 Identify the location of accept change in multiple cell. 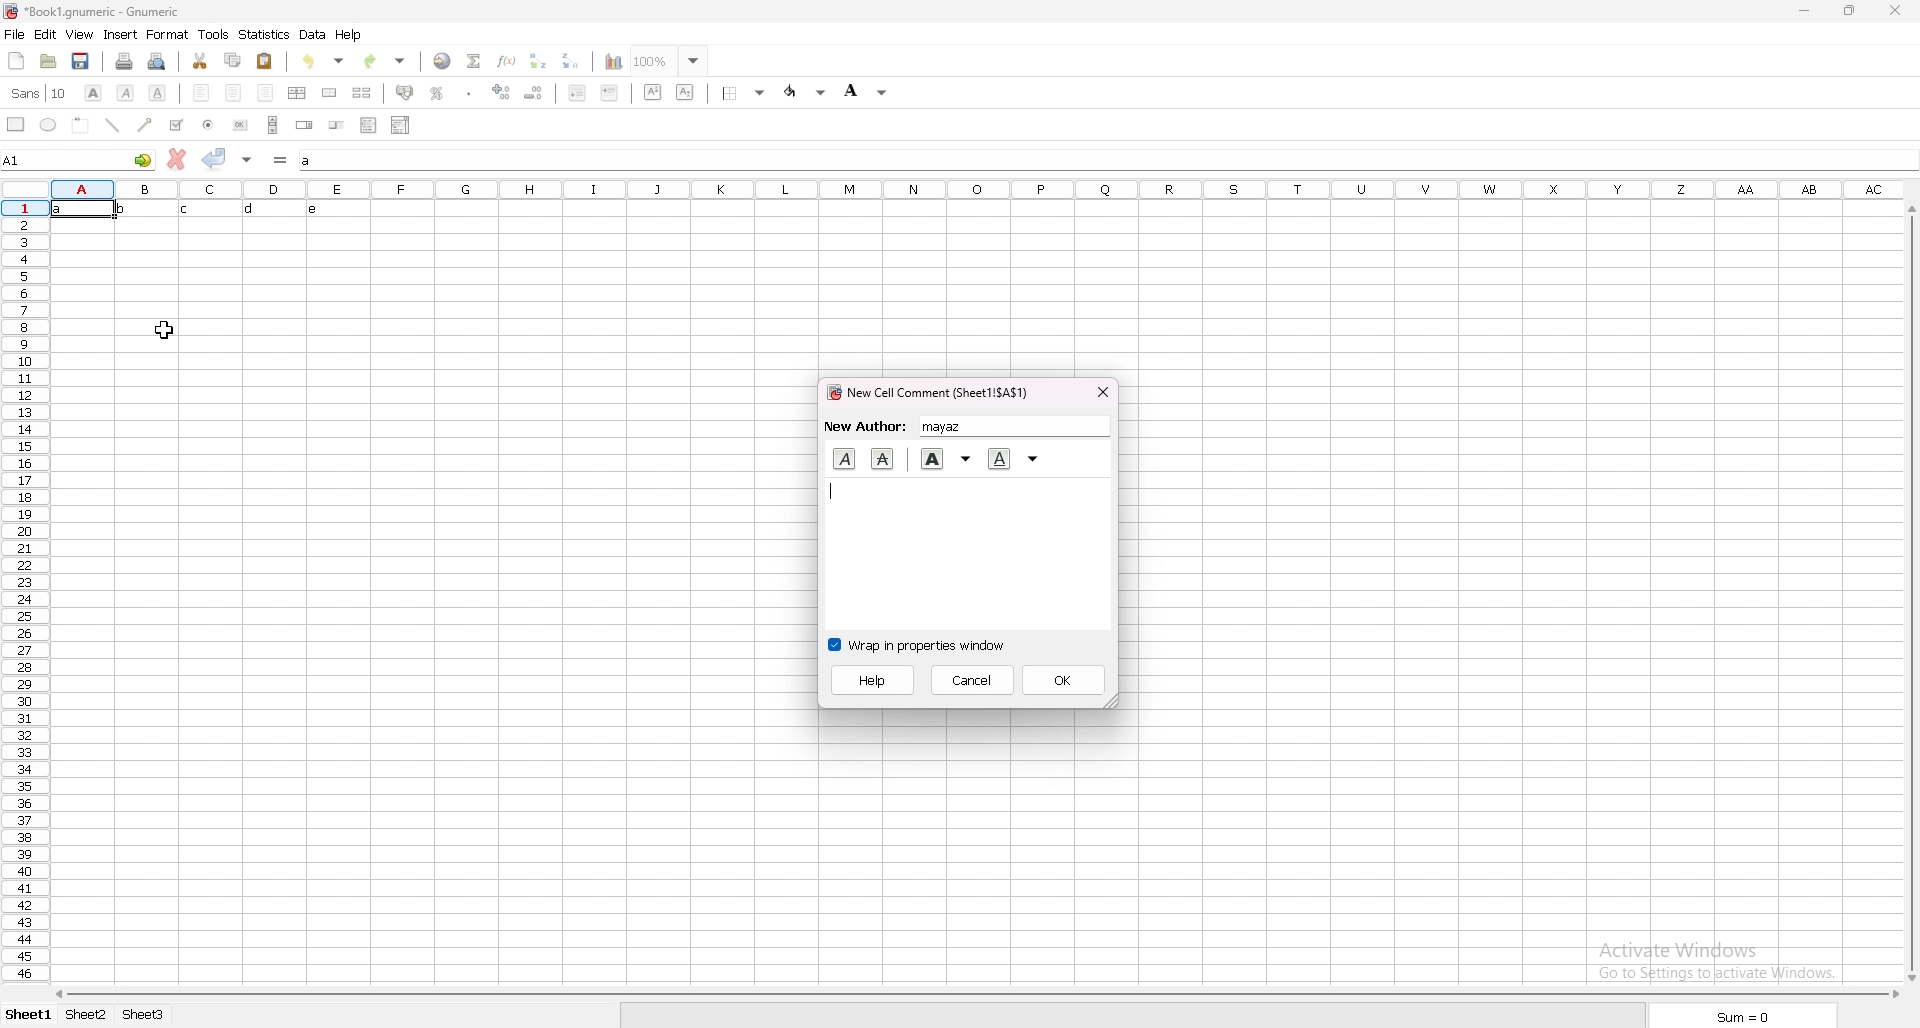
(247, 160).